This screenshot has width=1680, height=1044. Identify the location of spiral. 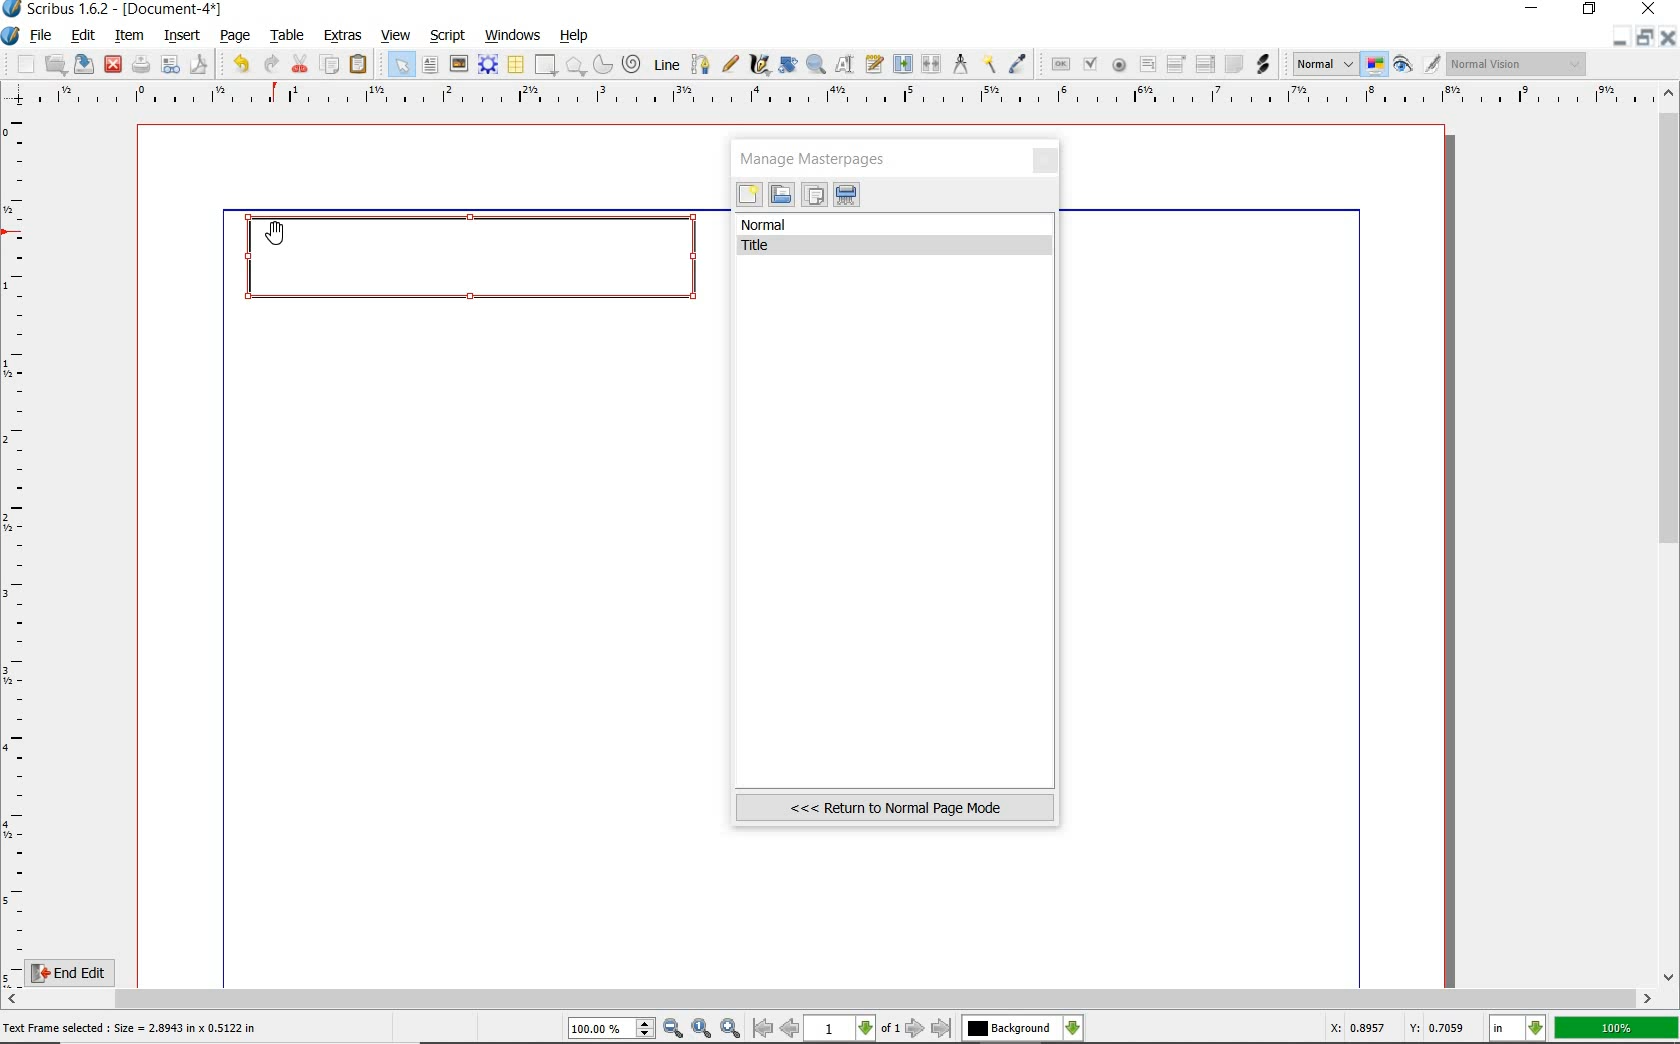
(632, 64).